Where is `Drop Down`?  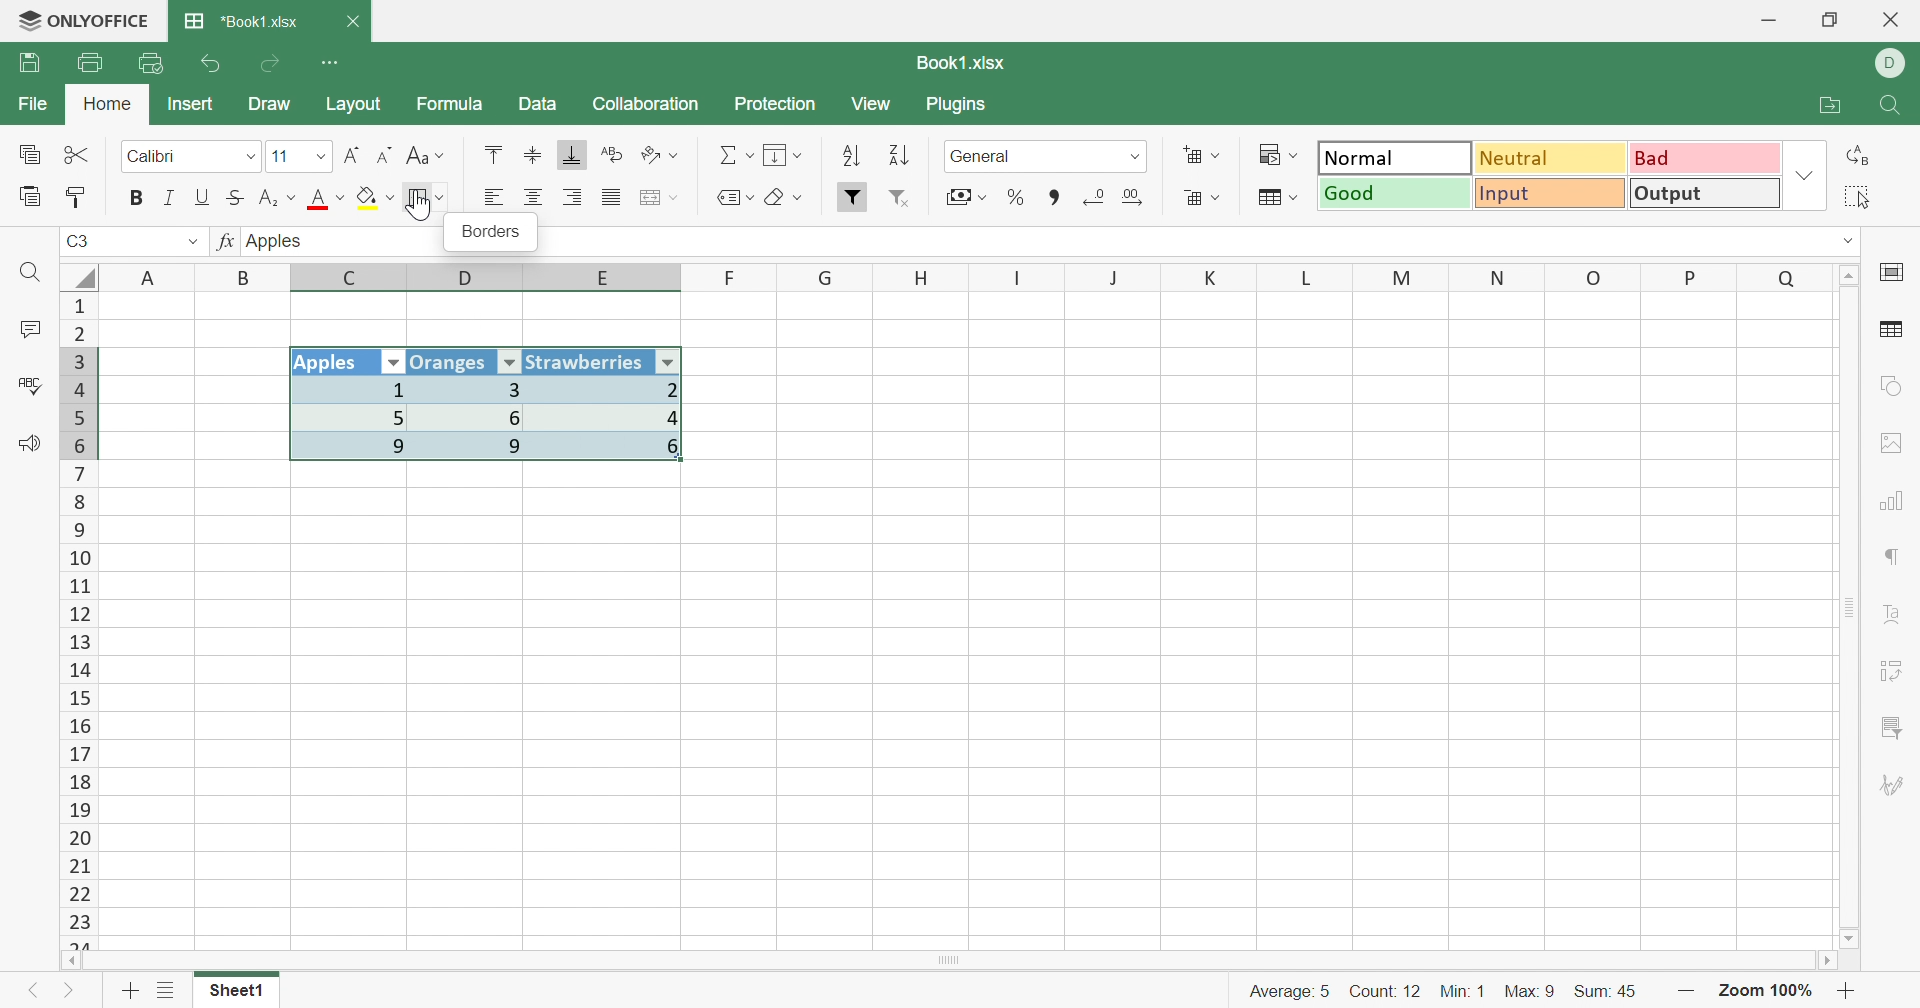
Drop Down is located at coordinates (247, 157).